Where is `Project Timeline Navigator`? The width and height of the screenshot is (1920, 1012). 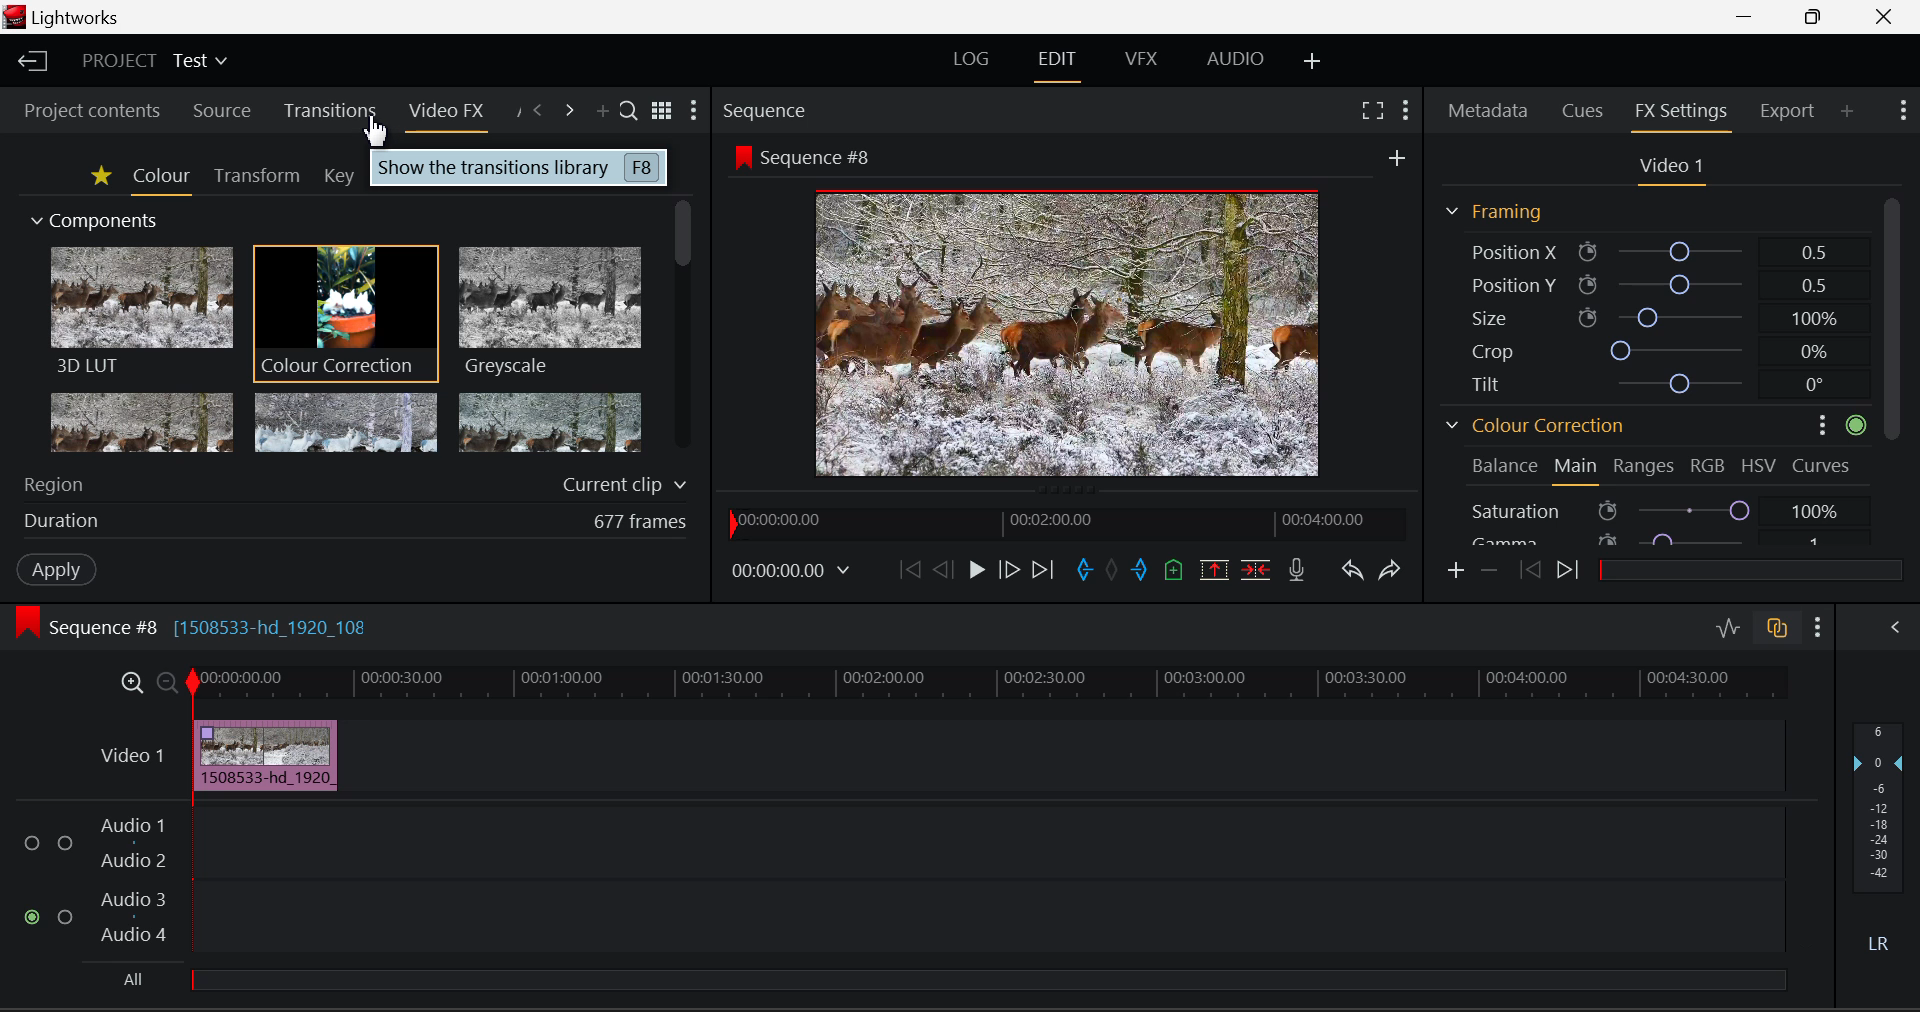
Project Timeline Navigator is located at coordinates (1068, 521).